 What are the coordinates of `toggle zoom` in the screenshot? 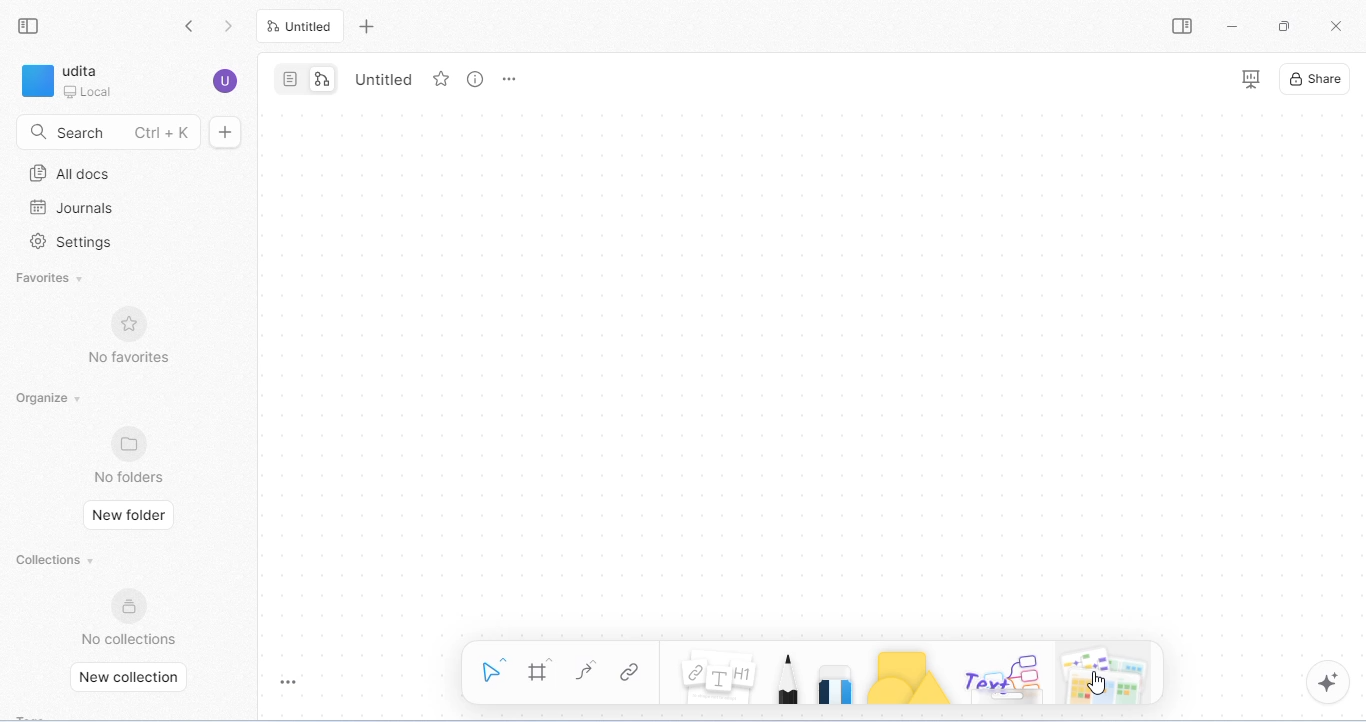 It's located at (291, 681).